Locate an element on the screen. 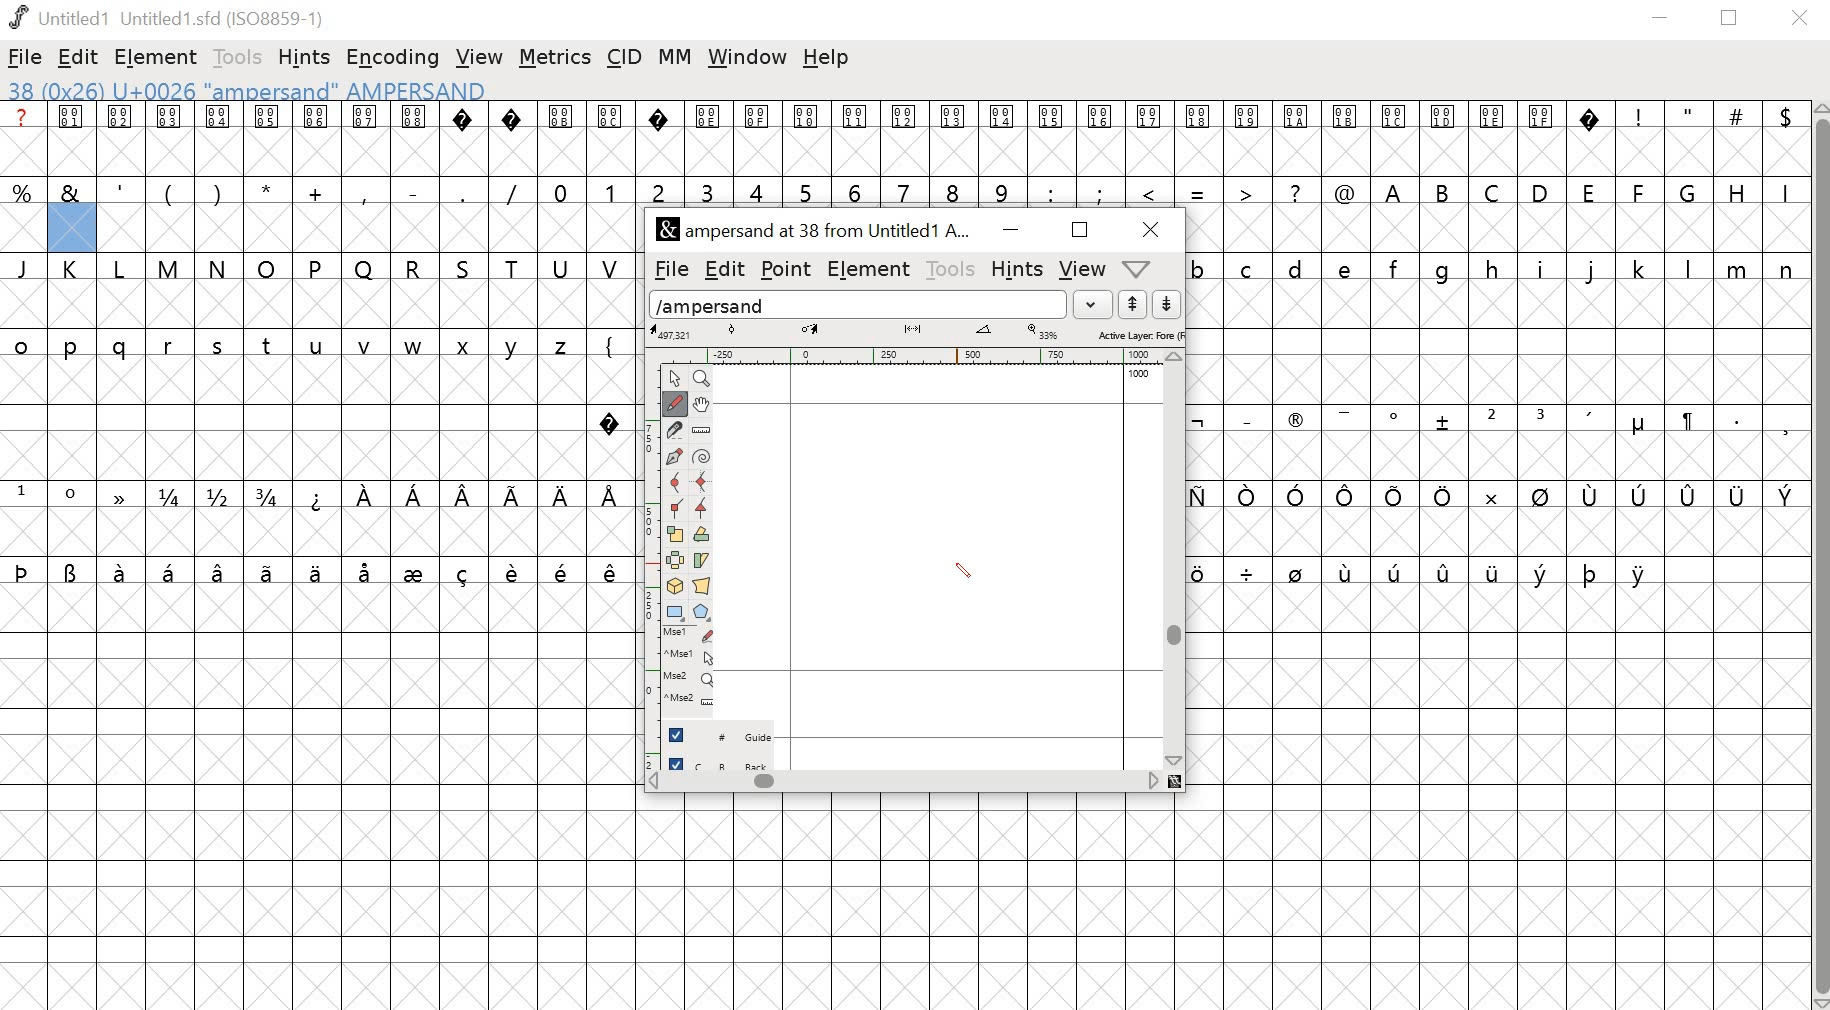 This screenshot has height=1010, width=1830. edit is located at coordinates (724, 267).